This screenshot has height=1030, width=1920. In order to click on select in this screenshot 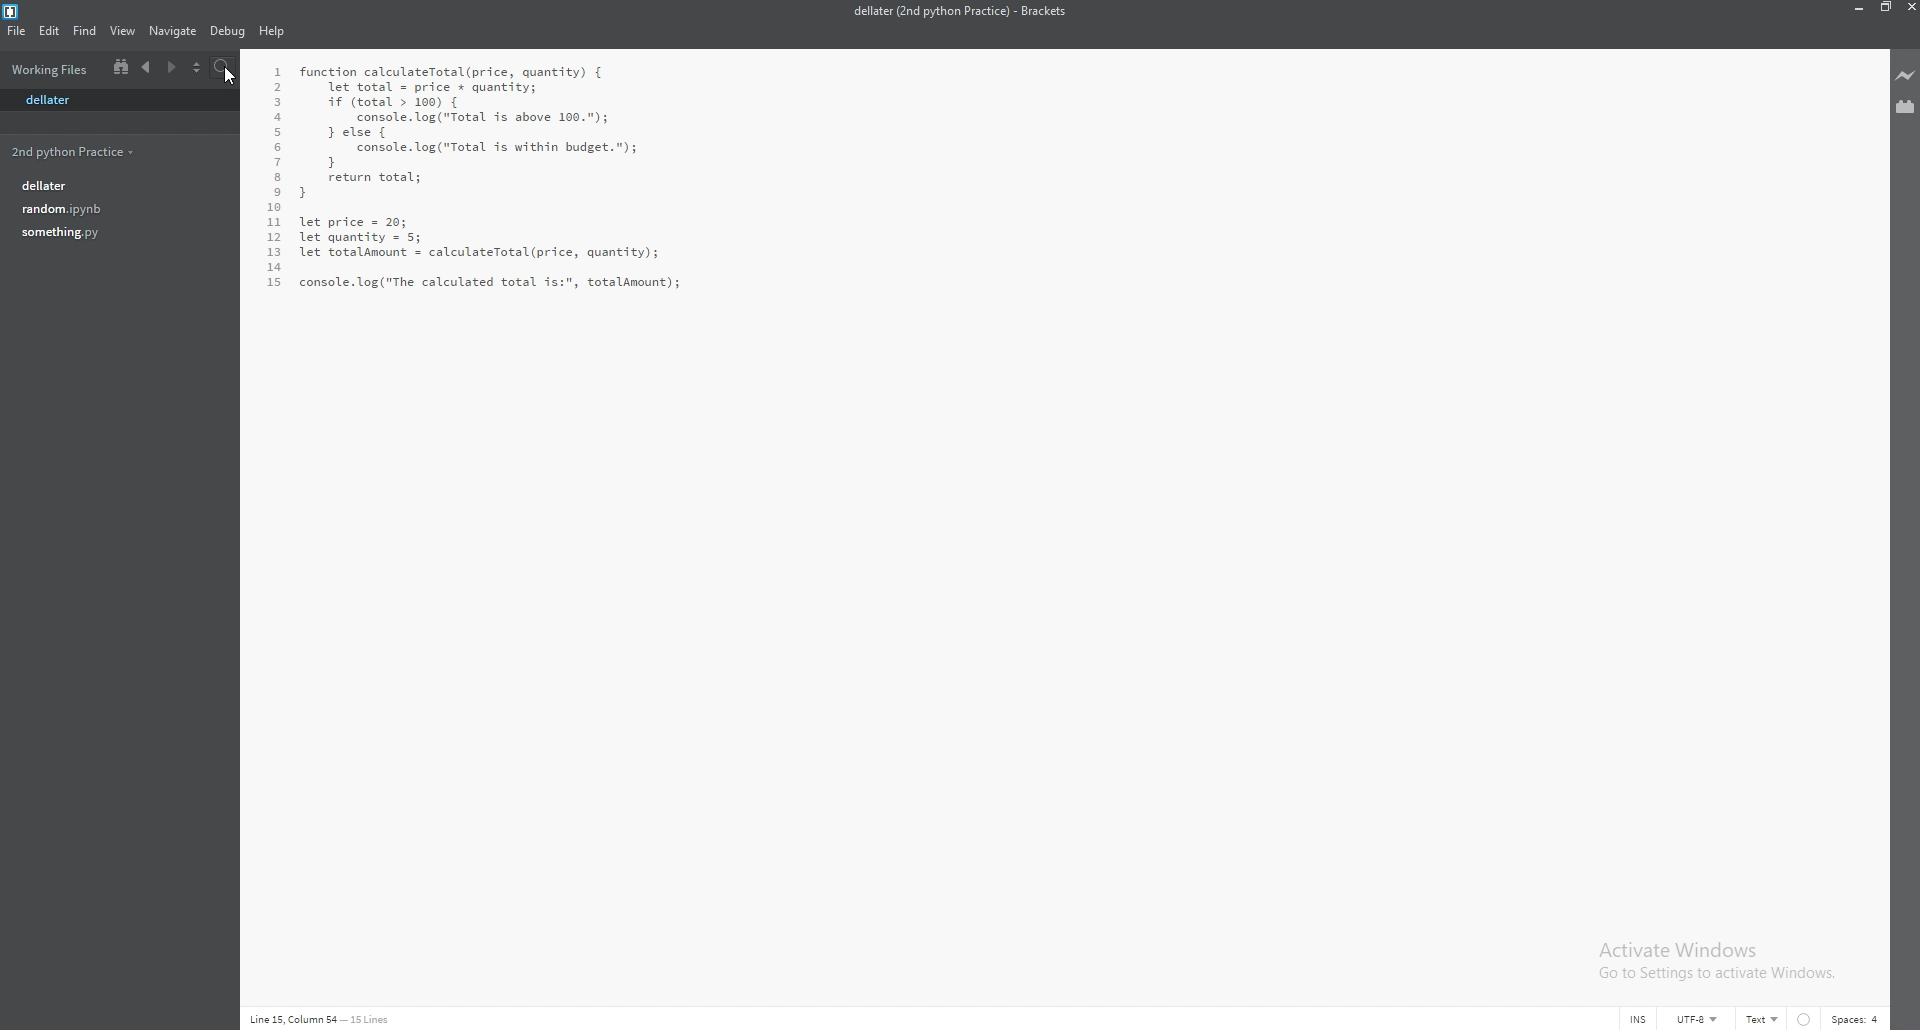, I will do `click(197, 69)`.